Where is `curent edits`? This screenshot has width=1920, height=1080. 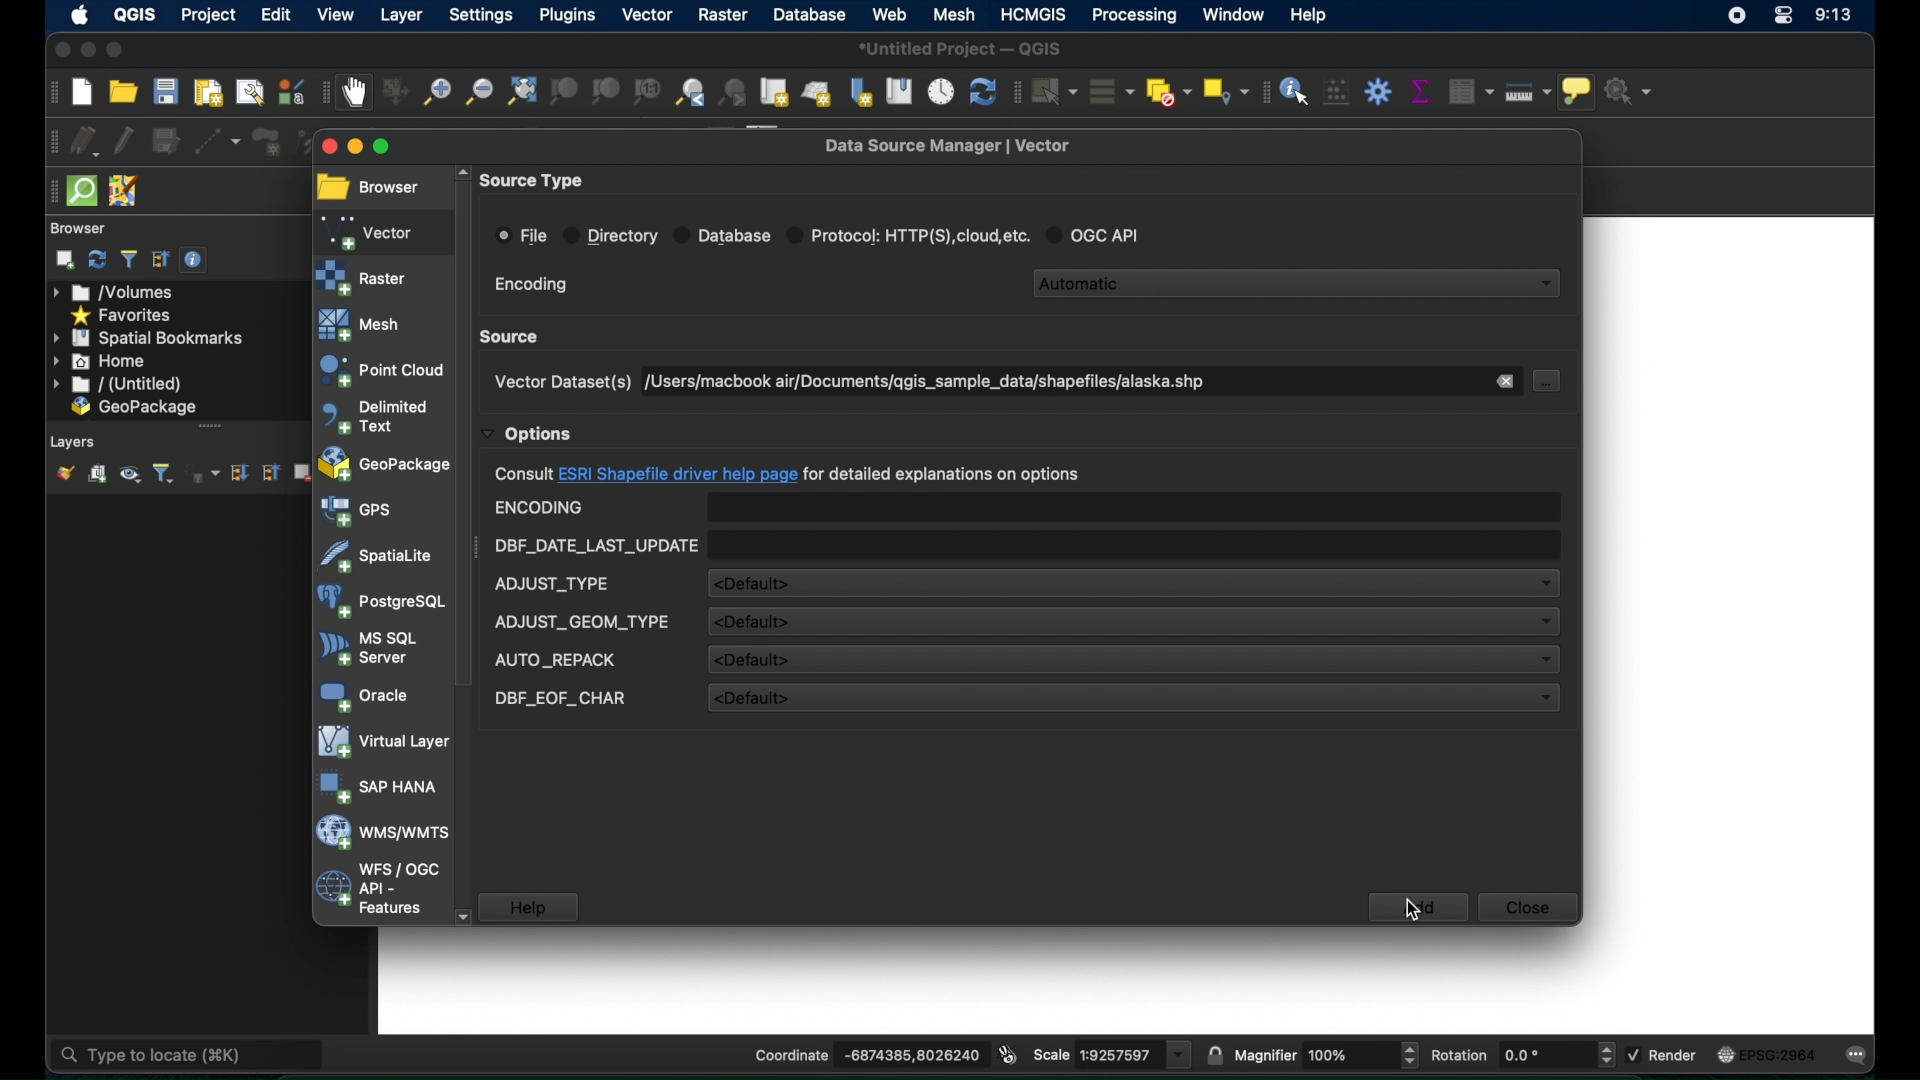
curent edits is located at coordinates (86, 141).